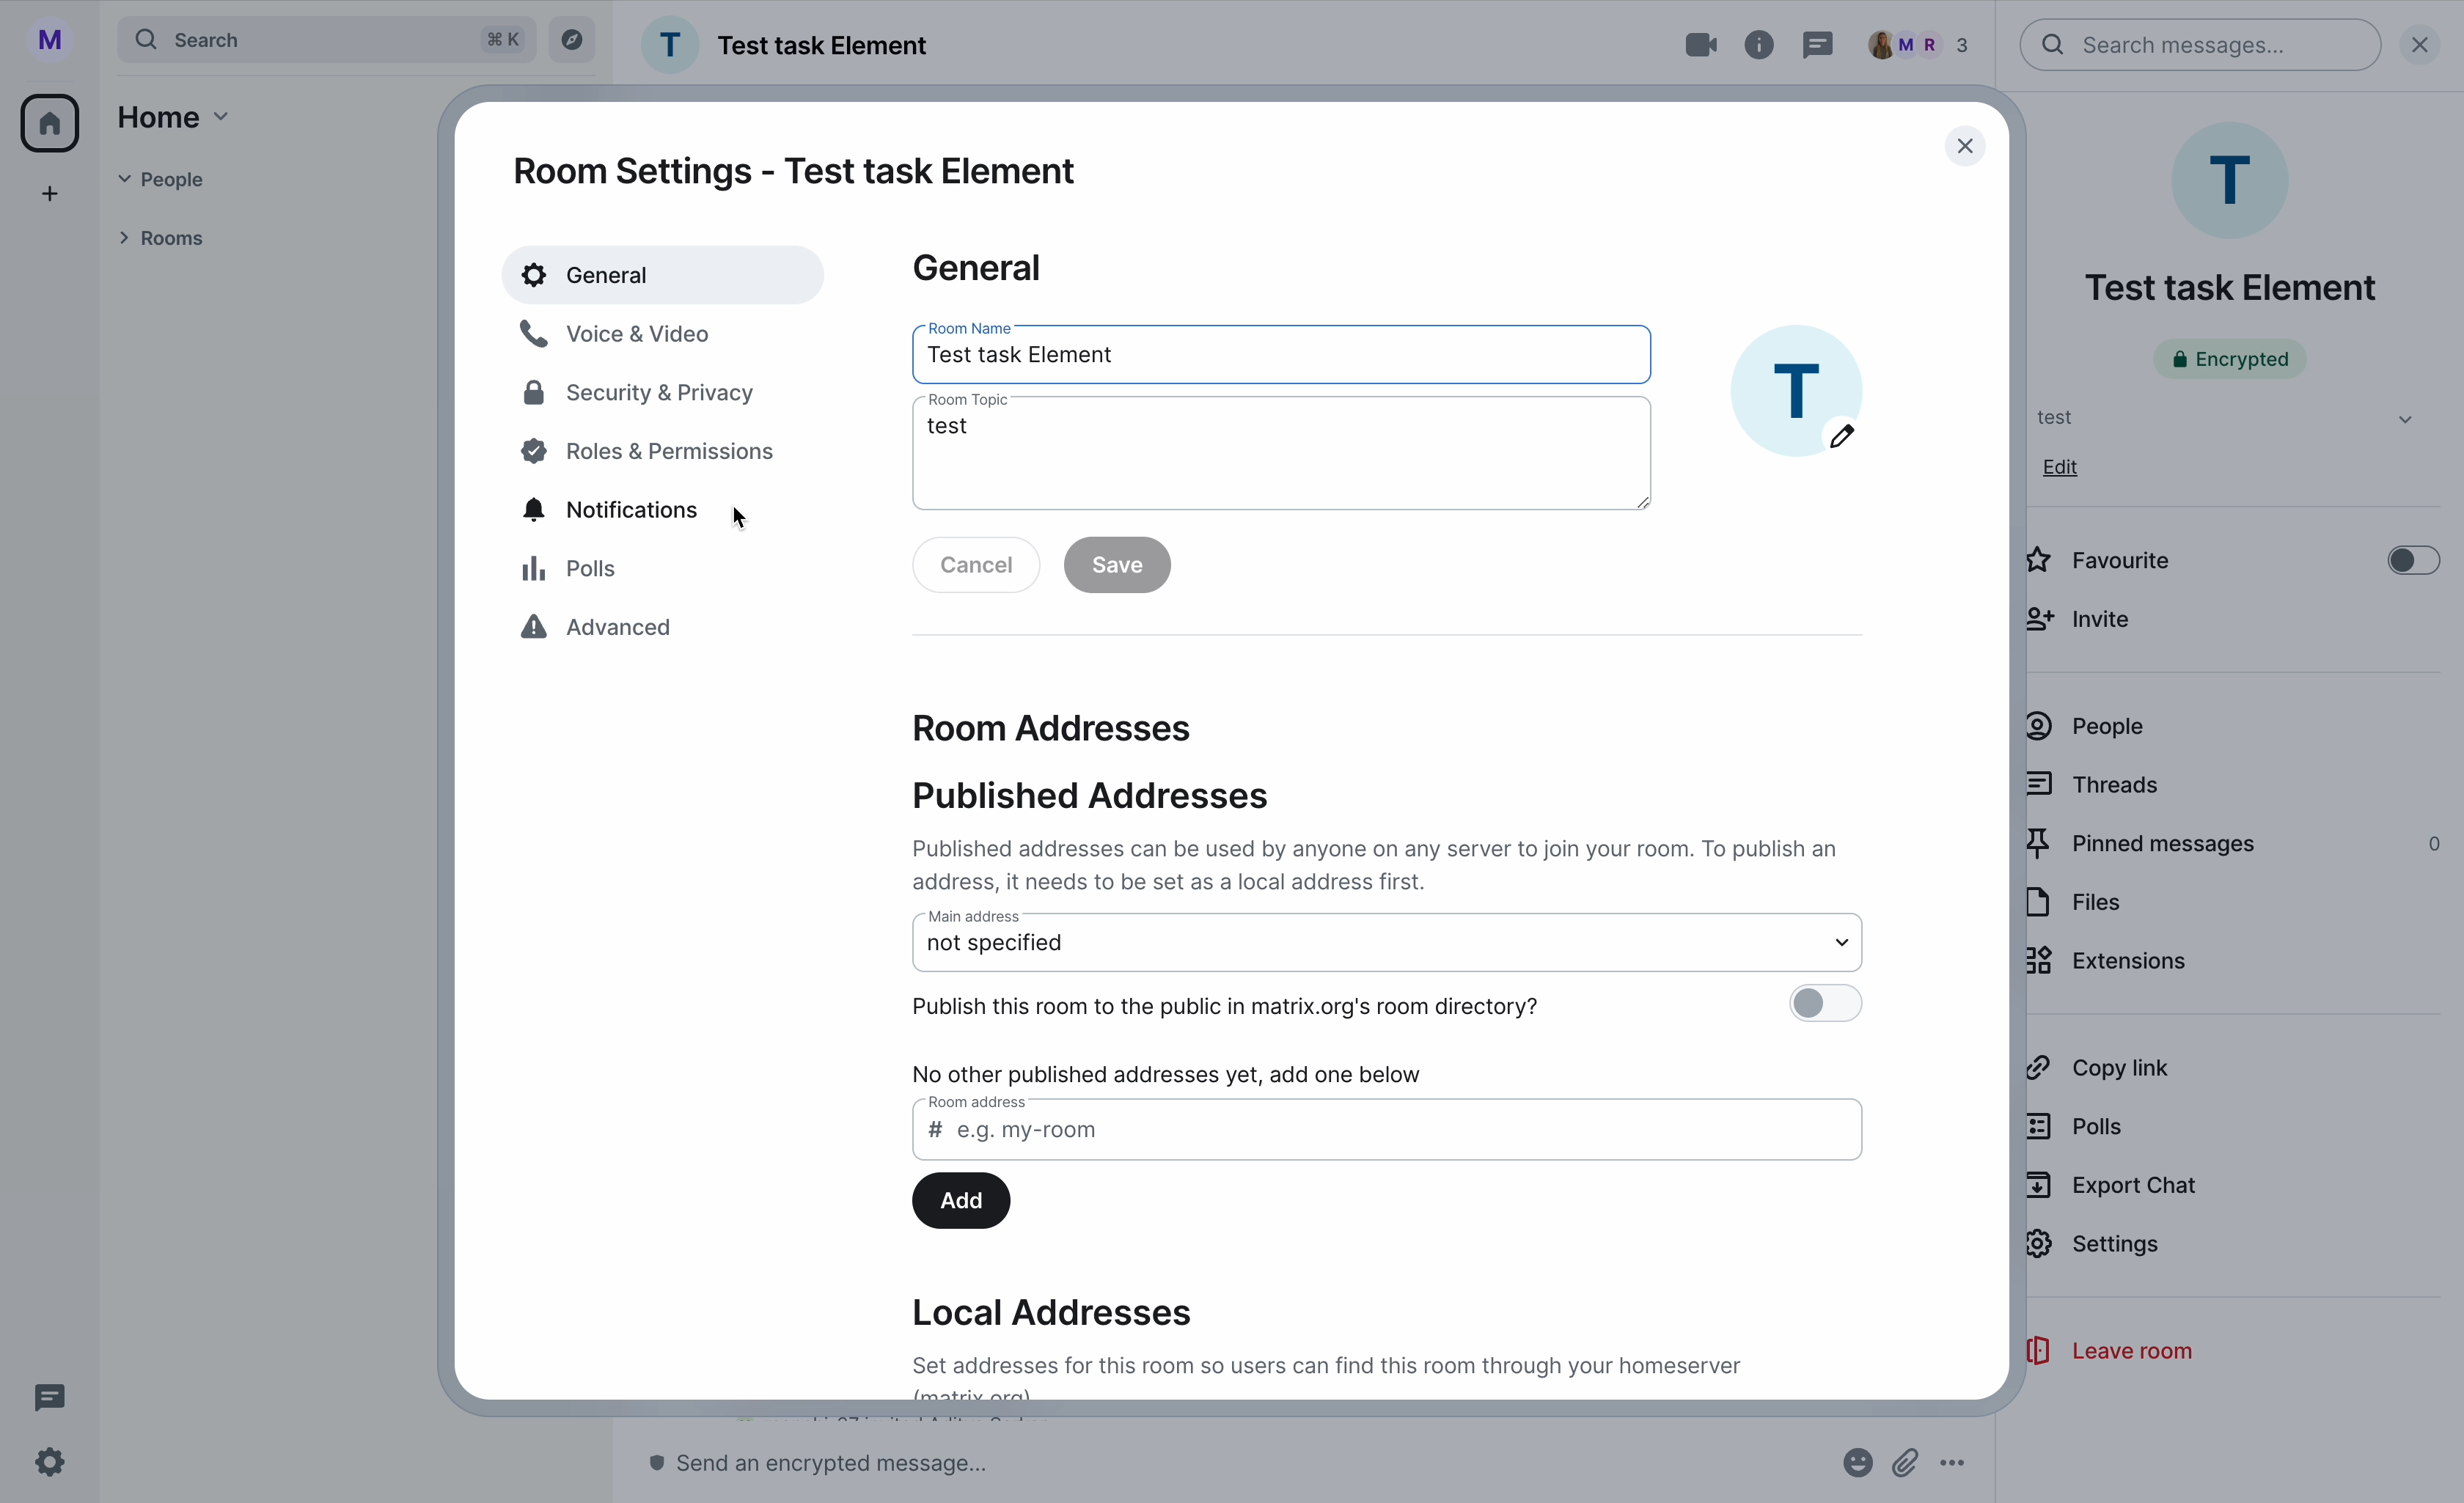 This screenshot has height=1503, width=2464. Describe the element at coordinates (2107, 1352) in the screenshot. I see `leave room` at that location.